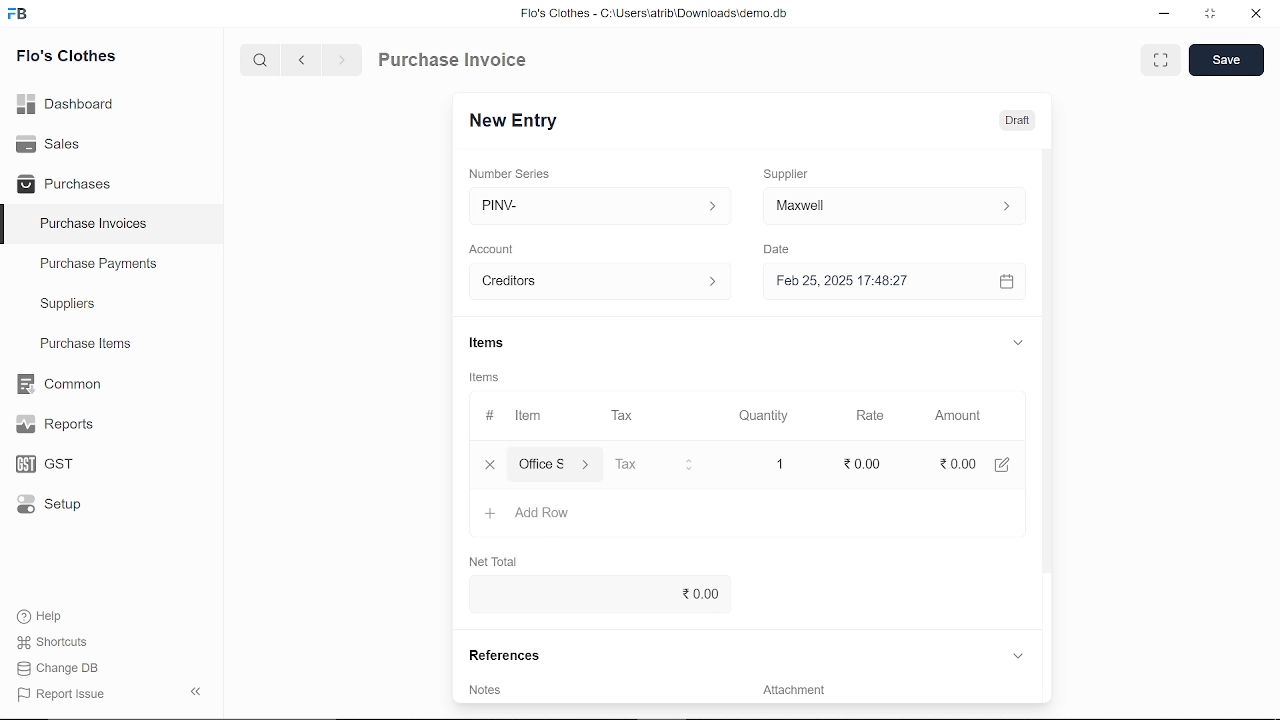 This screenshot has width=1280, height=720. I want to click on hide, so click(192, 693).